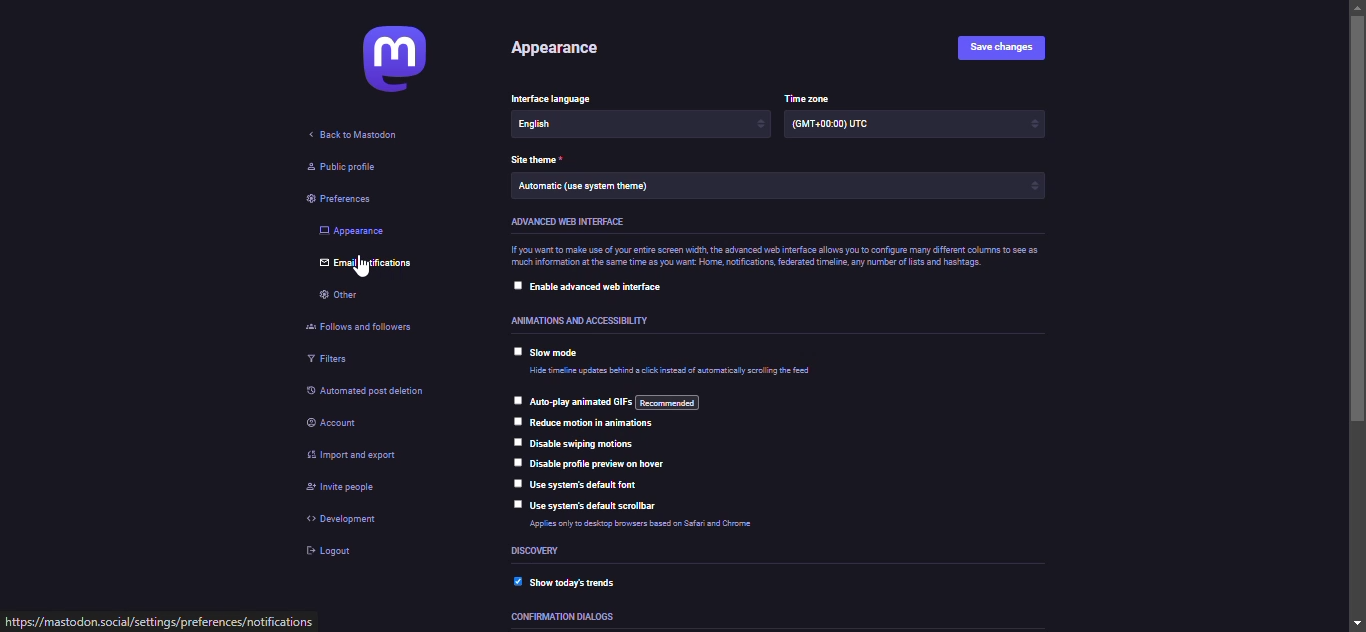 Image resolution: width=1366 pixels, height=632 pixels. I want to click on slow mode, so click(561, 353).